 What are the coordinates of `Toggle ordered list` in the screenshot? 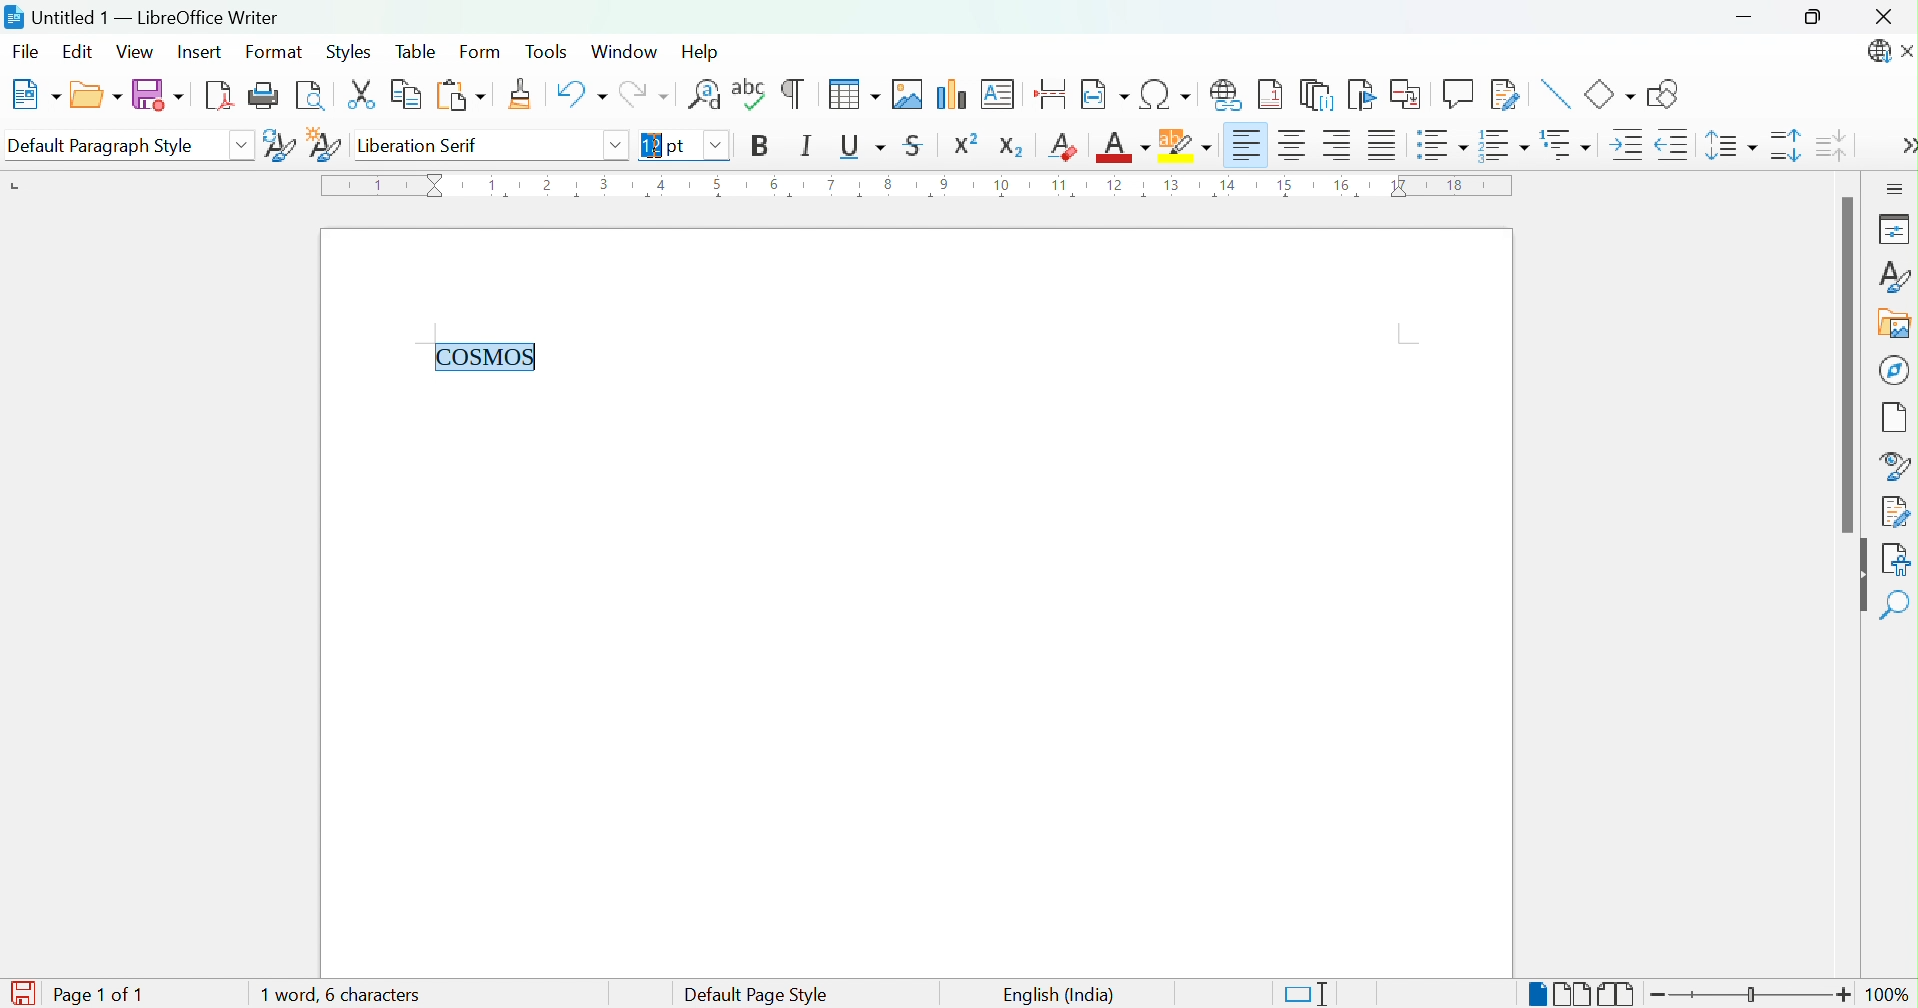 It's located at (1506, 144).